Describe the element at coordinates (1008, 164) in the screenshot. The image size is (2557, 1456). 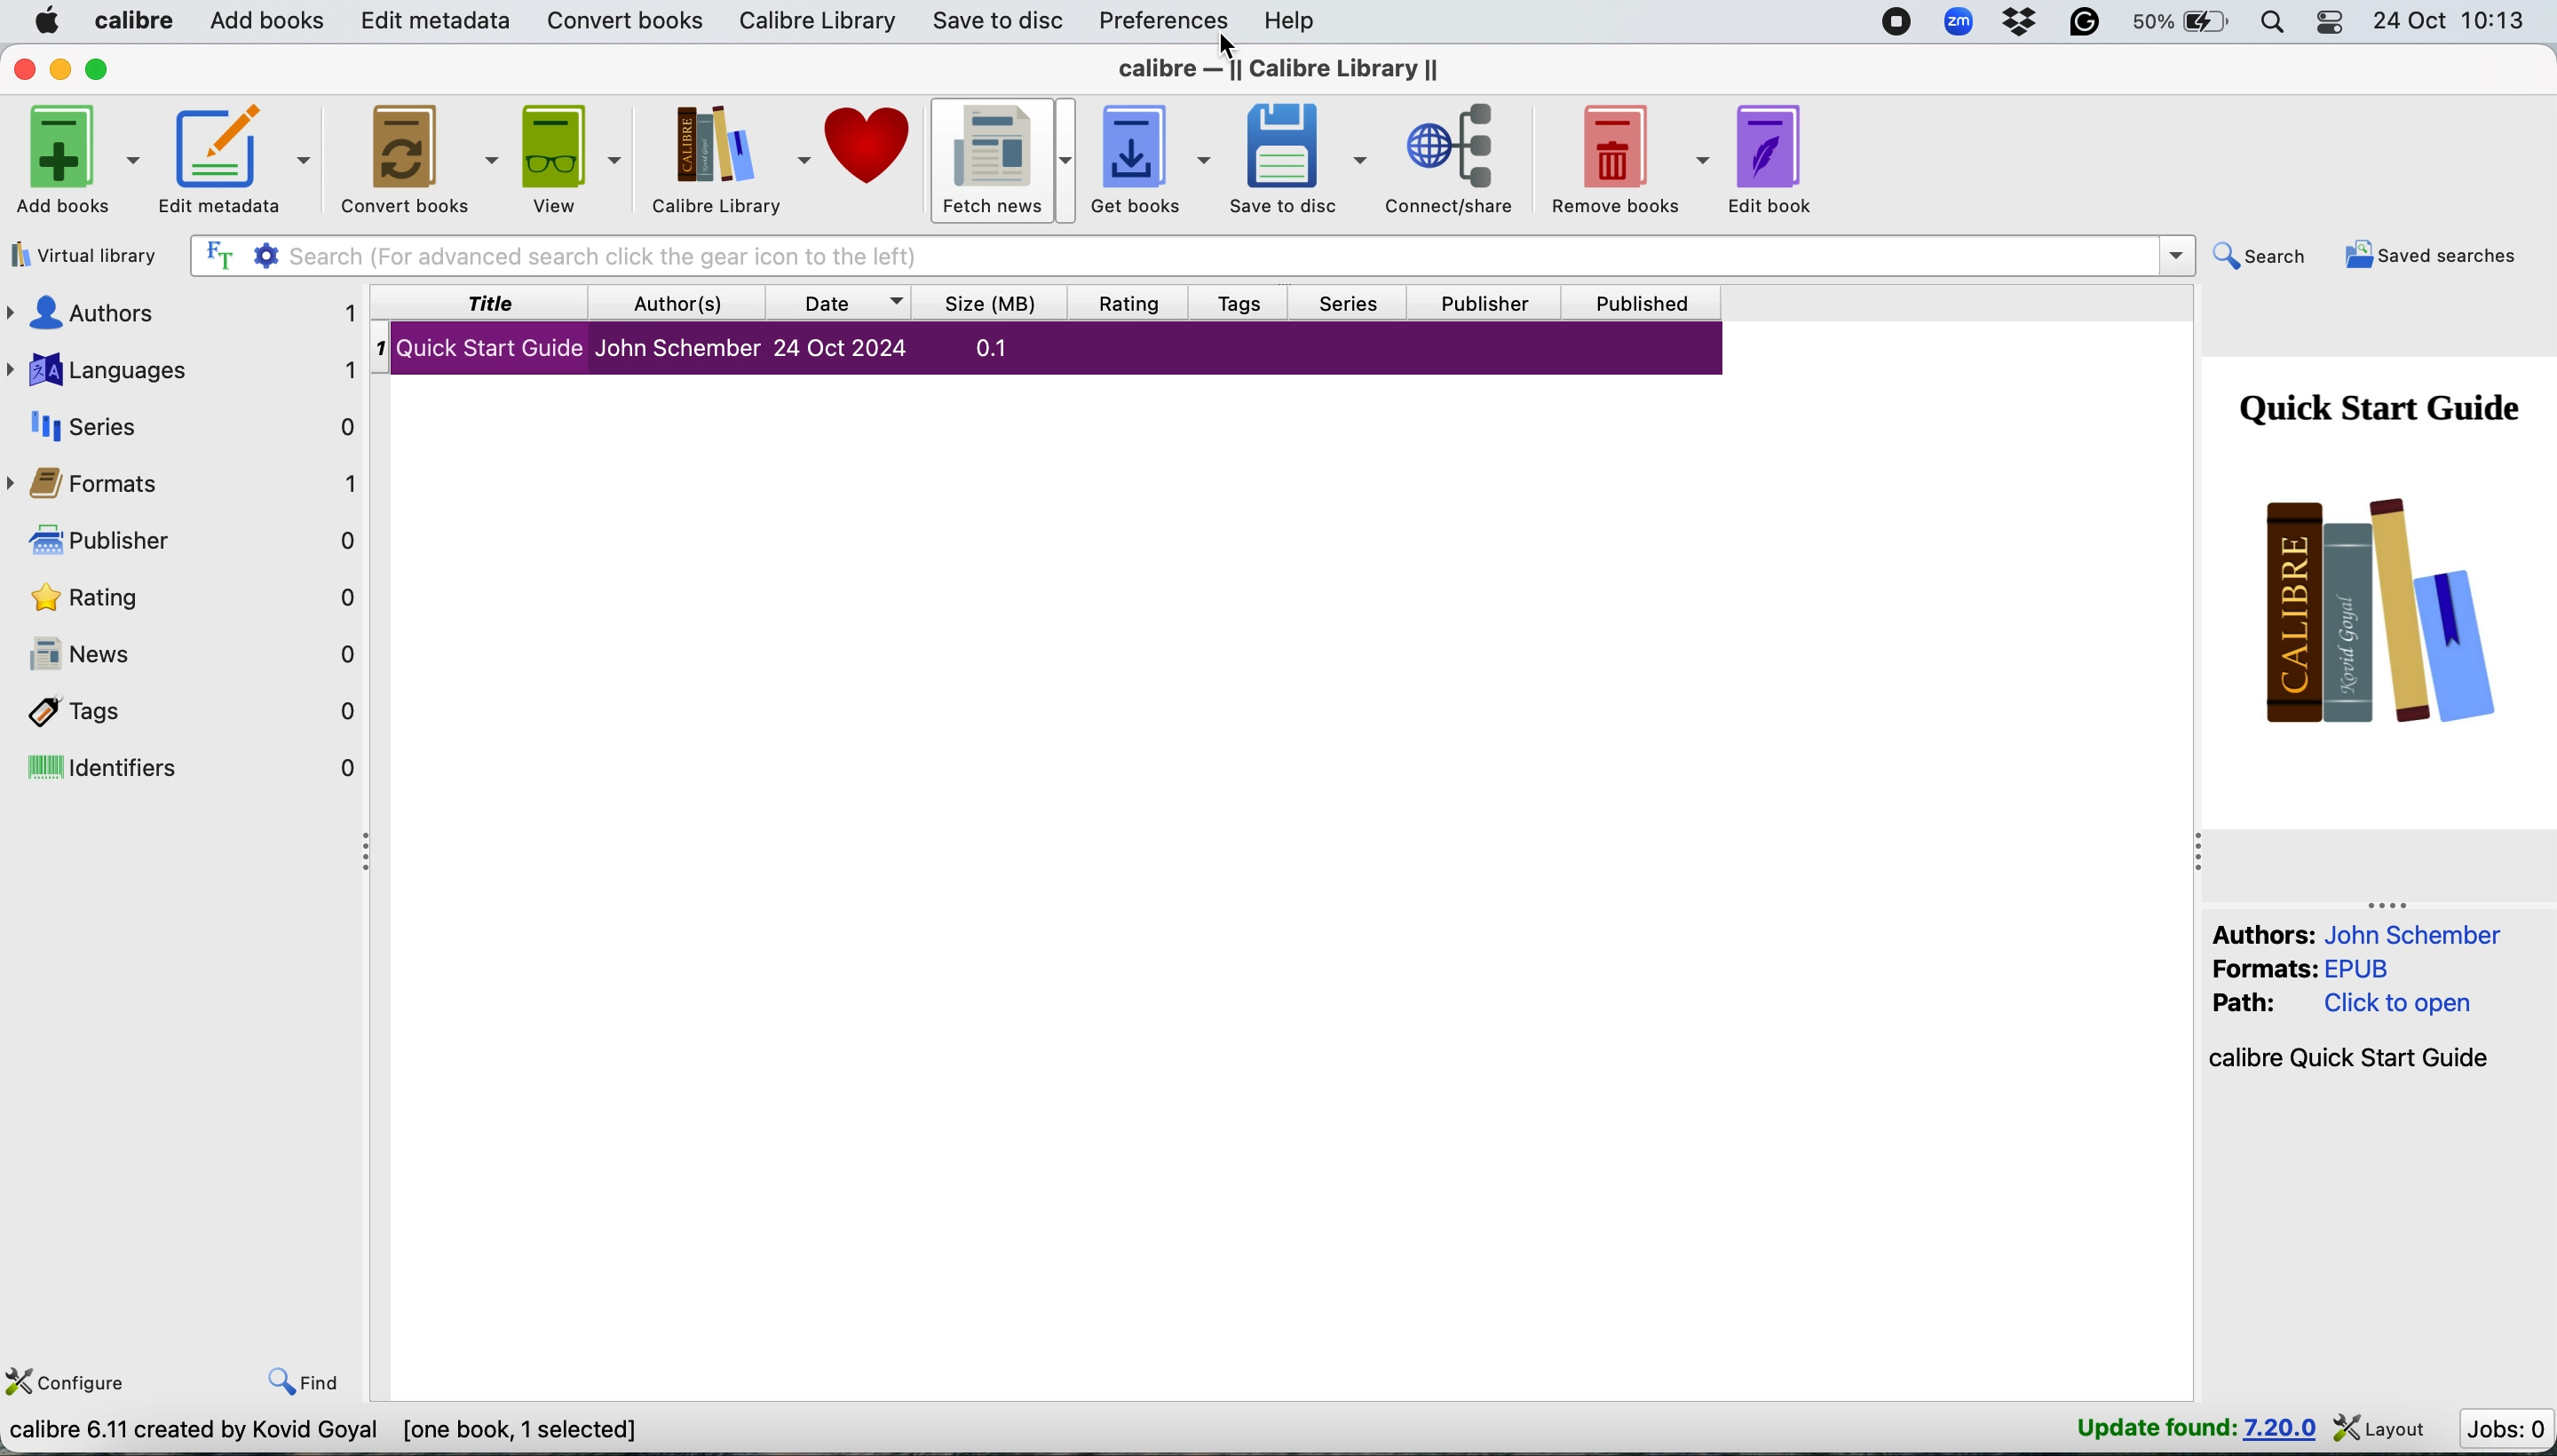
I see `fetch news` at that location.